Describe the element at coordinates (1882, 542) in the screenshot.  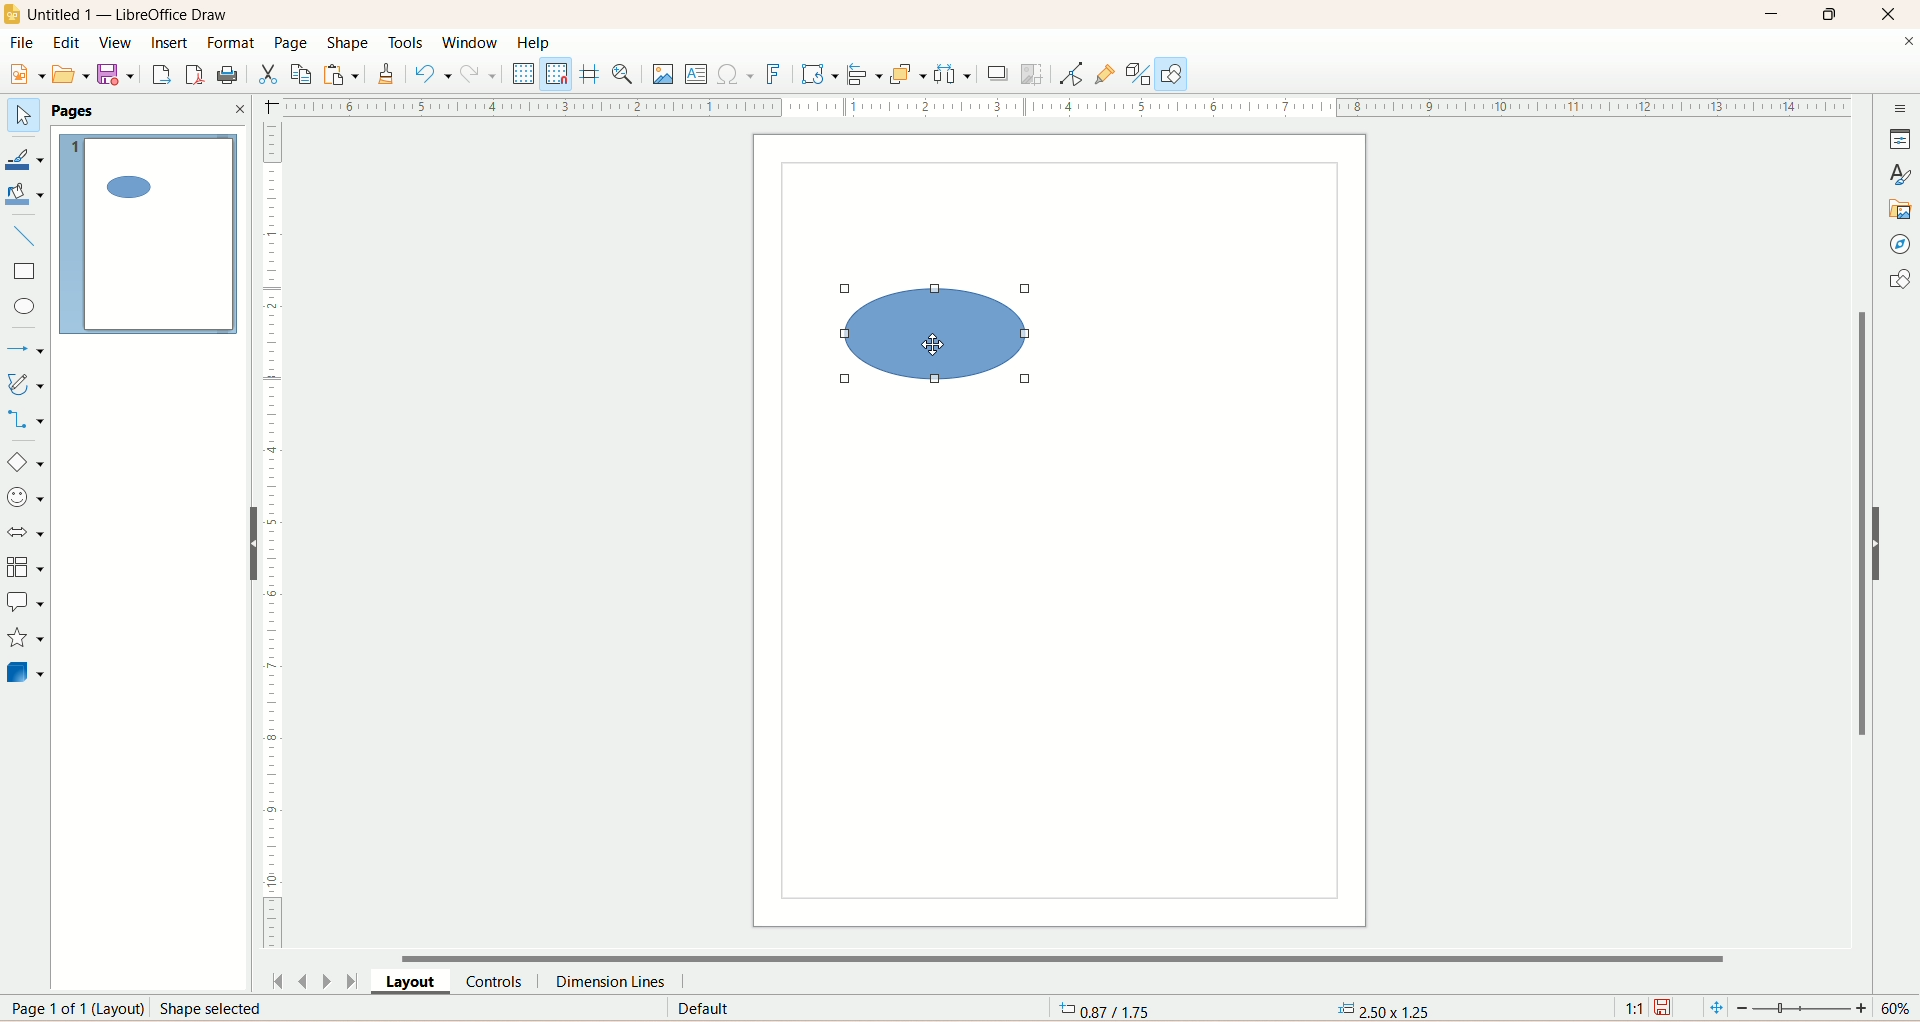
I see `hide` at that location.